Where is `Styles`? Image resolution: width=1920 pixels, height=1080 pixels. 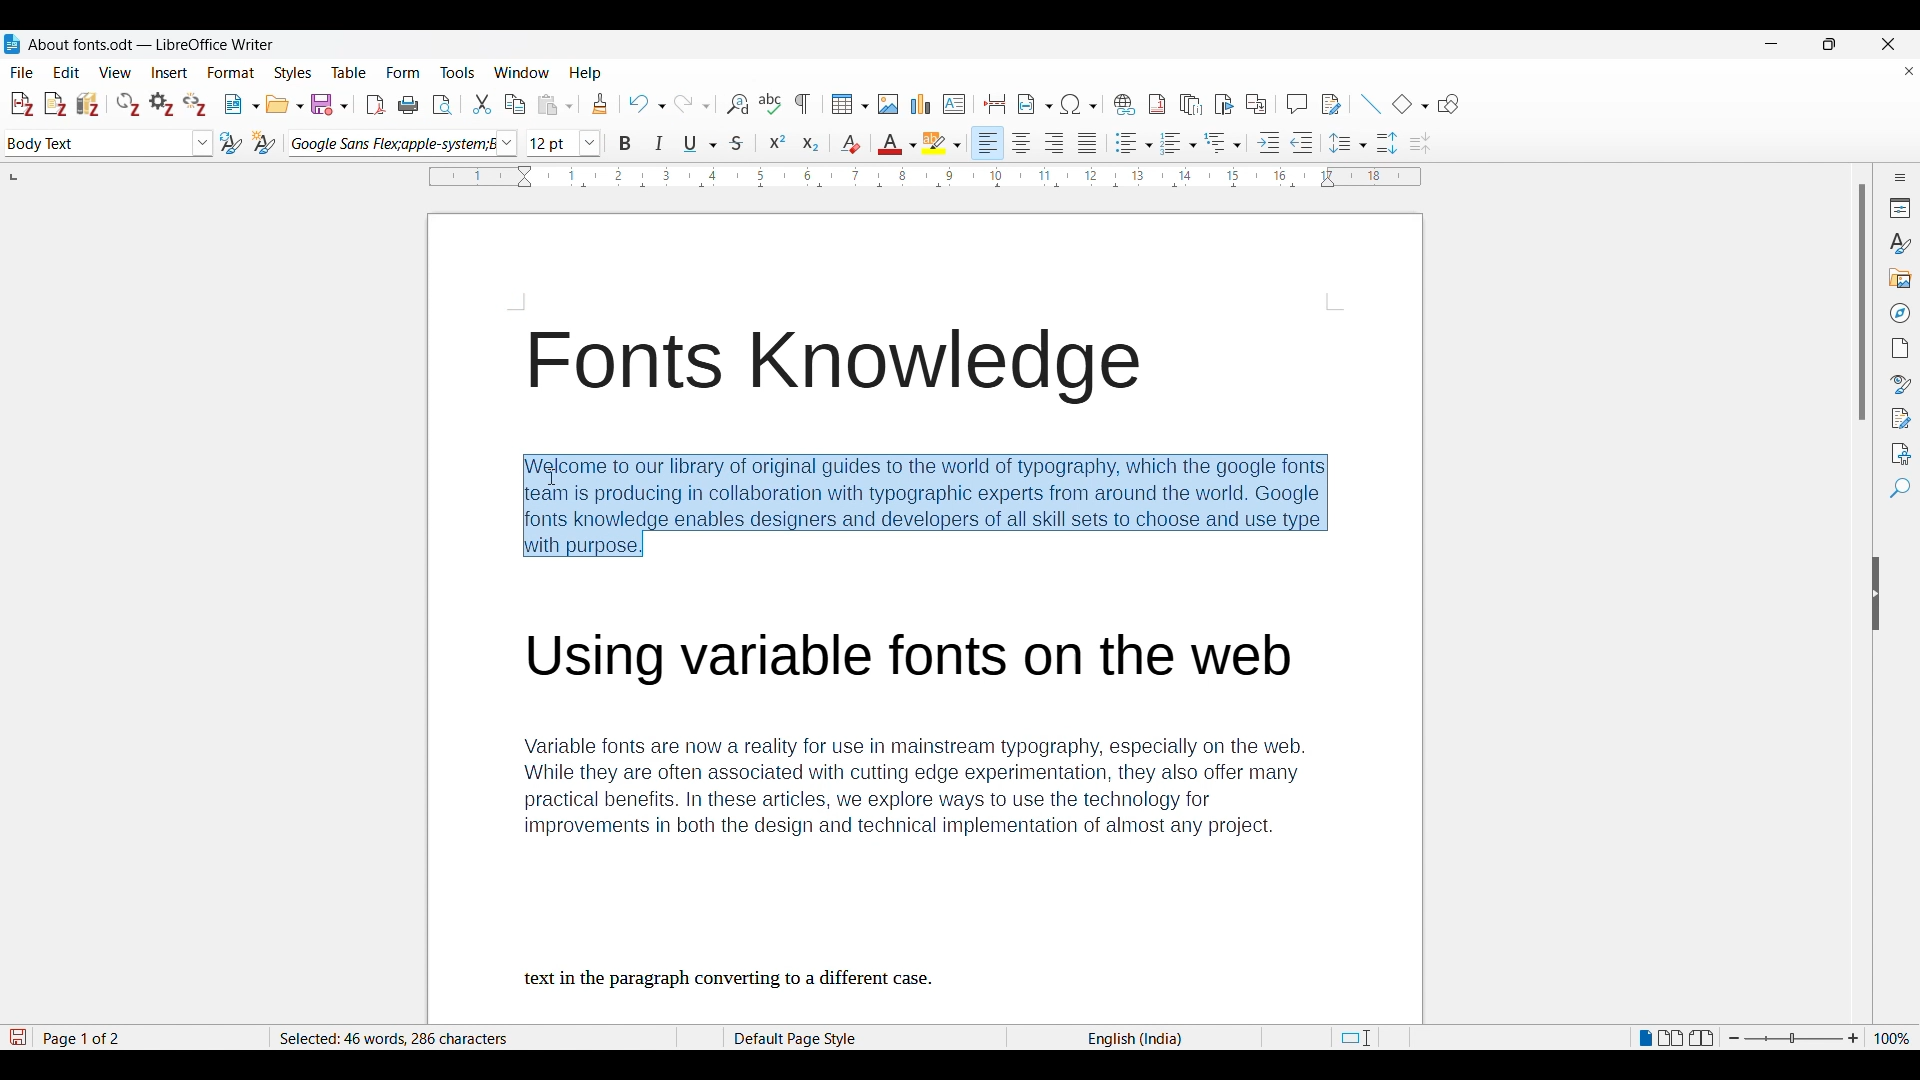 Styles is located at coordinates (1899, 244).